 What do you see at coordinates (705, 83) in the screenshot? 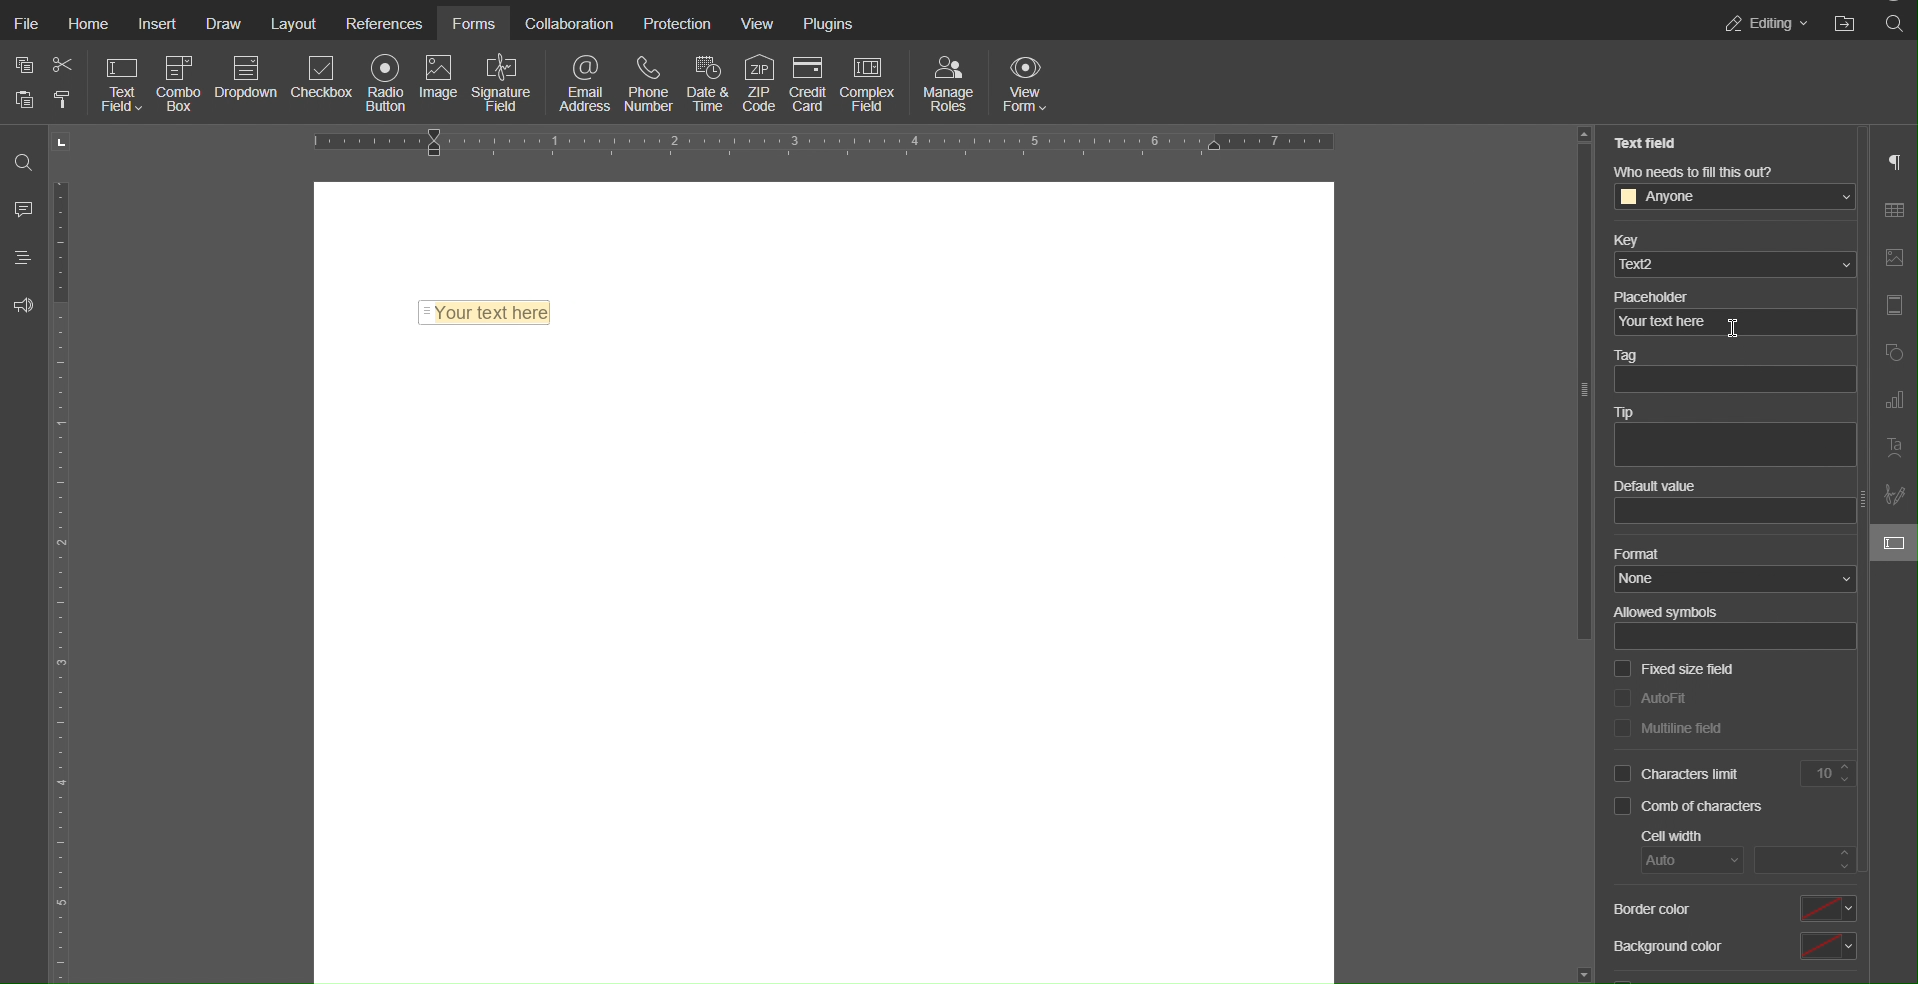
I see `Date & Time` at bounding box center [705, 83].